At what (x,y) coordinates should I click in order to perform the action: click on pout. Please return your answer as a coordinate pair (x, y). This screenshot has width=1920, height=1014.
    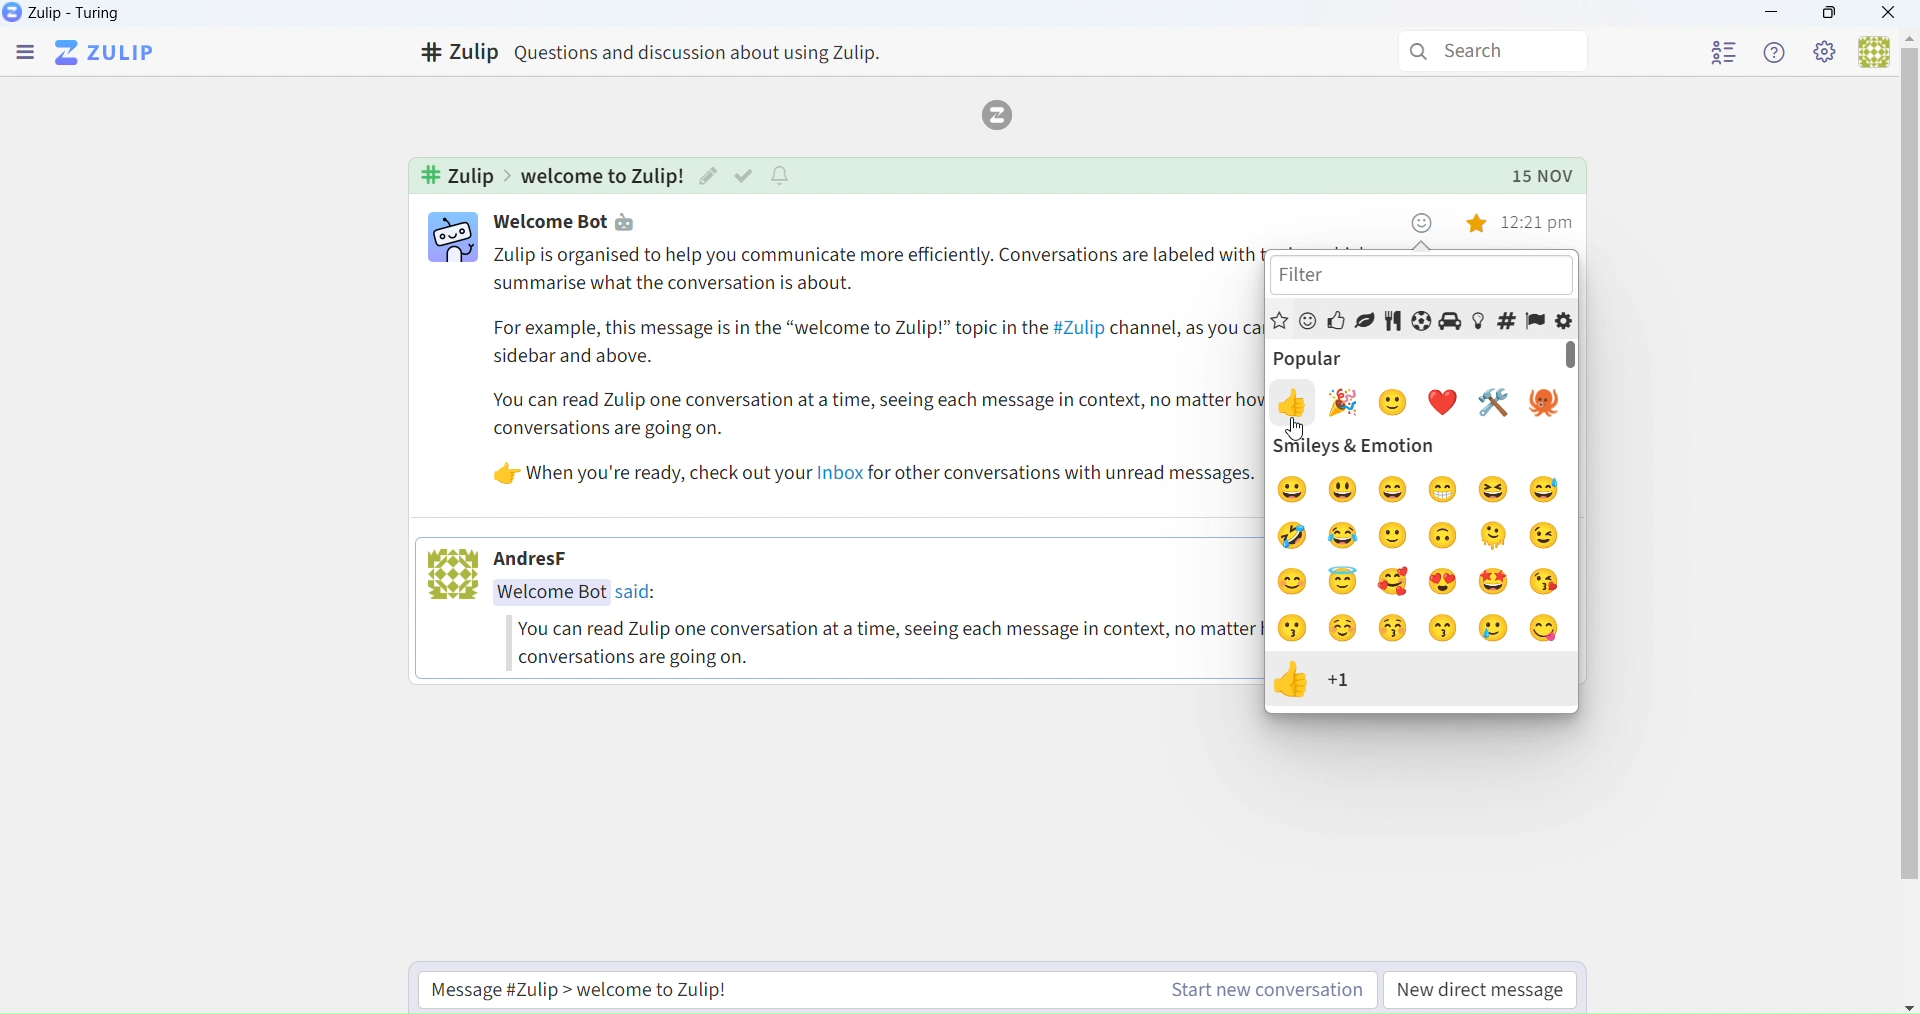
    Looking at the image, I should click on (1296, 629).